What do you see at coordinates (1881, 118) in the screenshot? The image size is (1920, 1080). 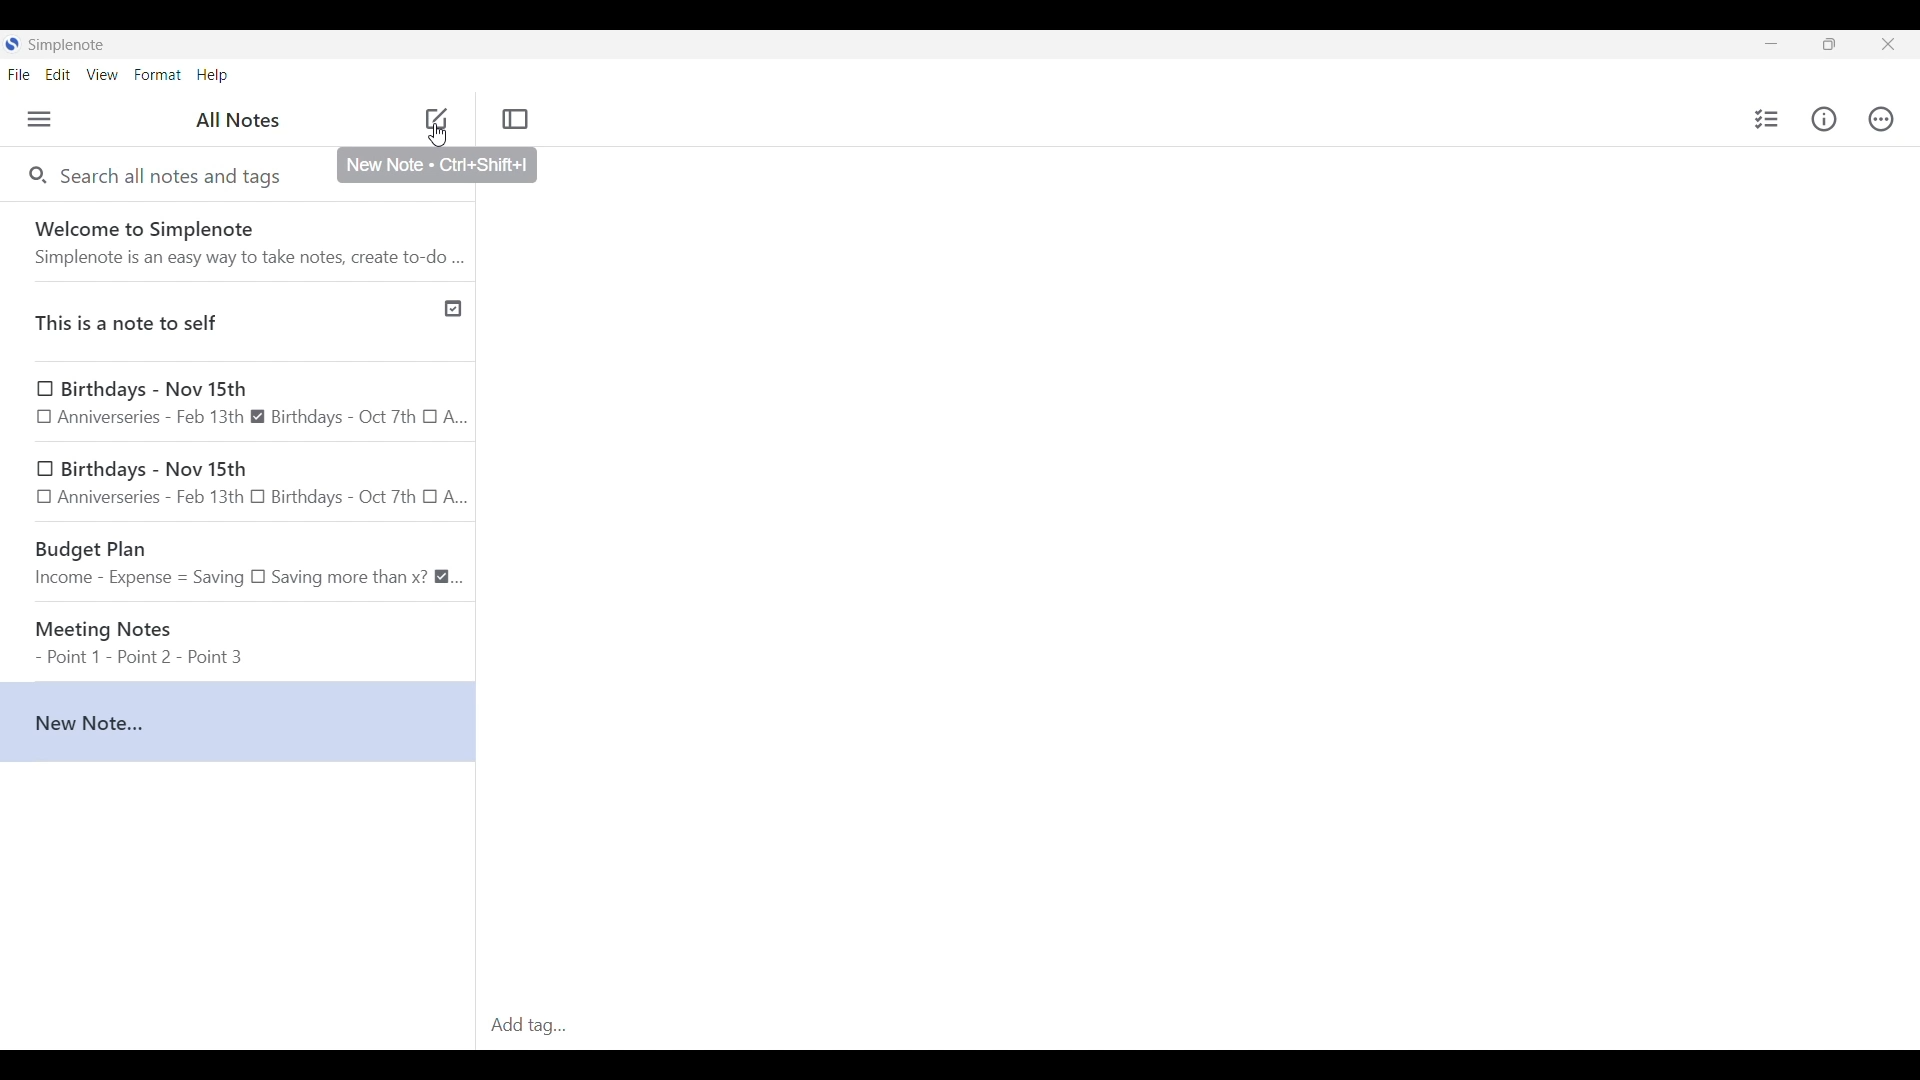 I see `Actions` at bounding box center [1881, 118].